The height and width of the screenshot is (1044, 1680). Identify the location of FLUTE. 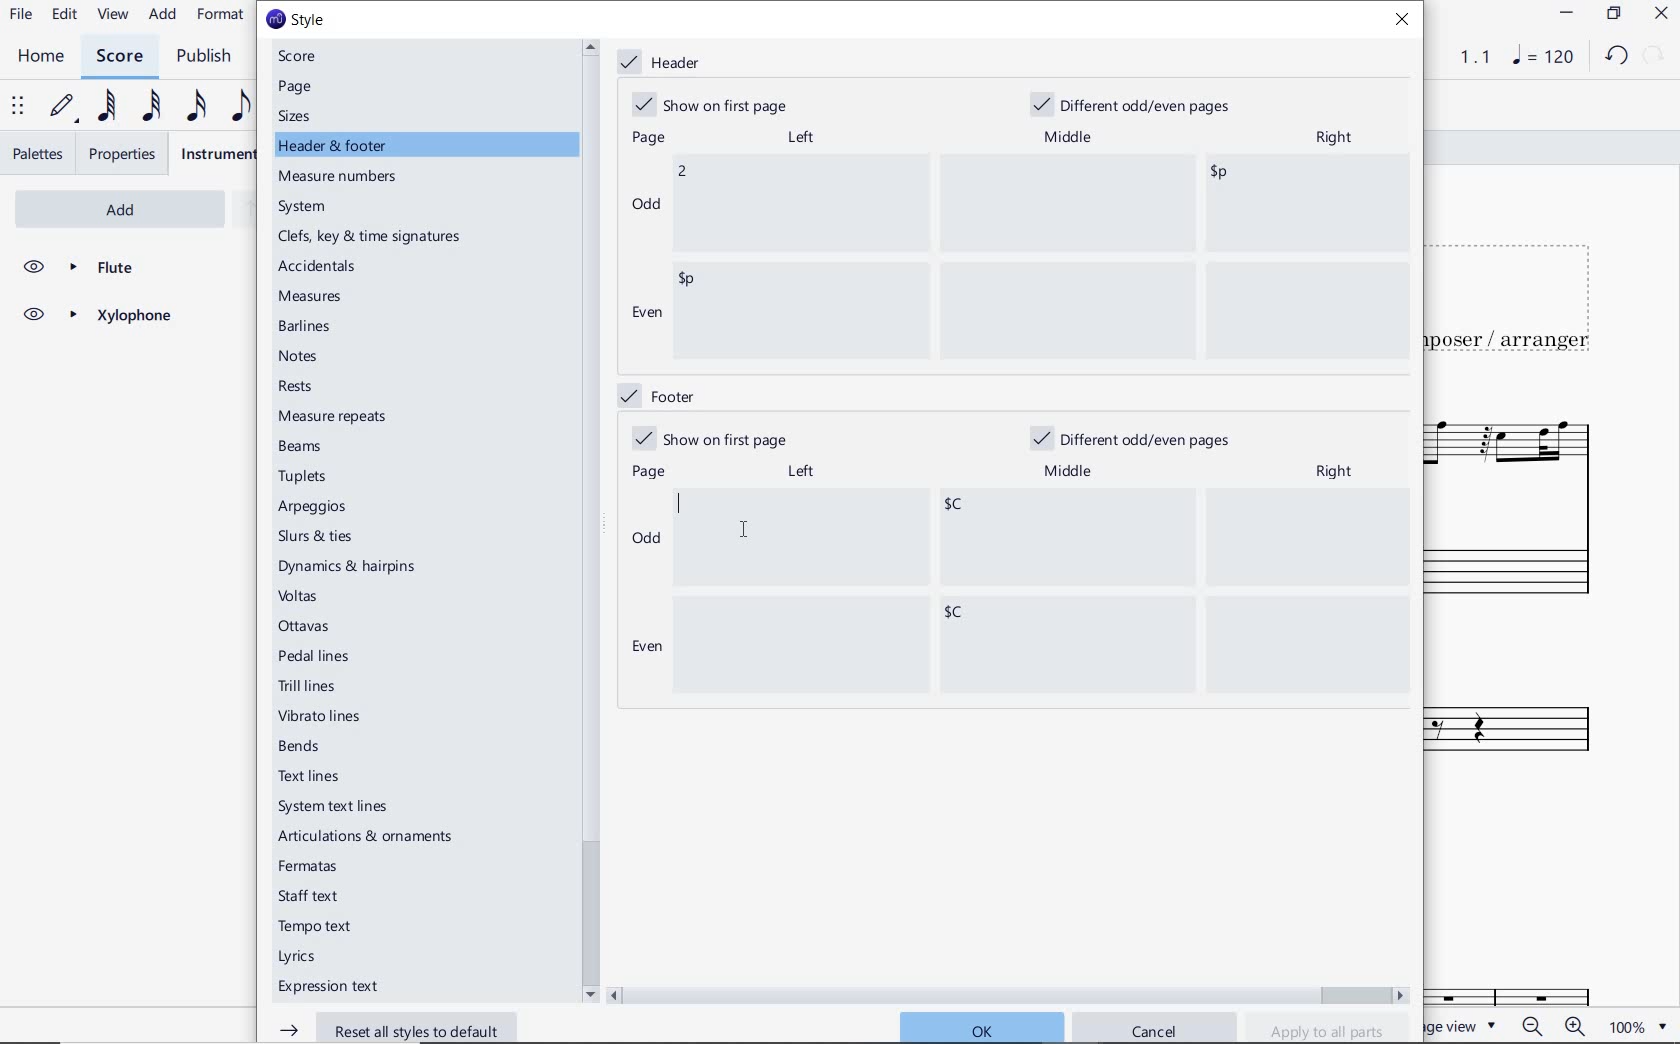
(1516, 504).